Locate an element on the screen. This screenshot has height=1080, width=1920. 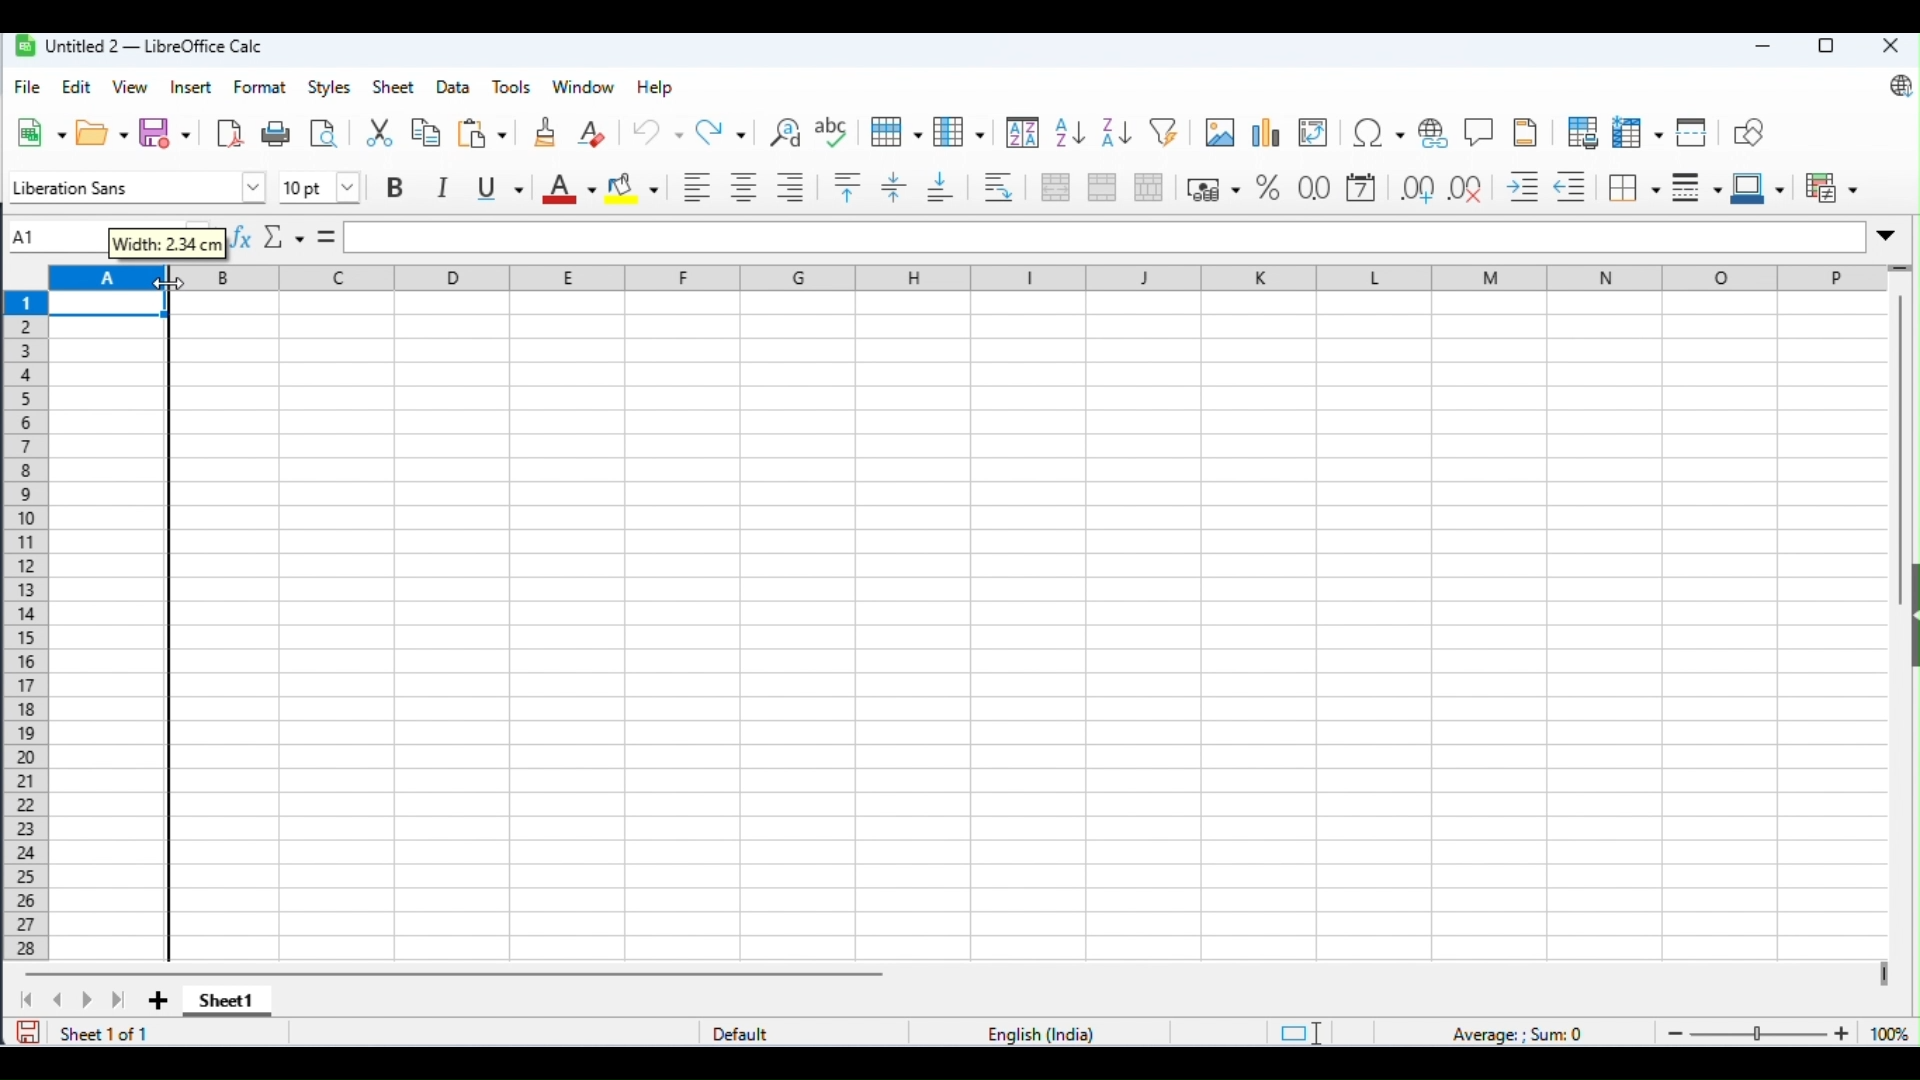
toggle print preview is located at coordinates (324, 133).